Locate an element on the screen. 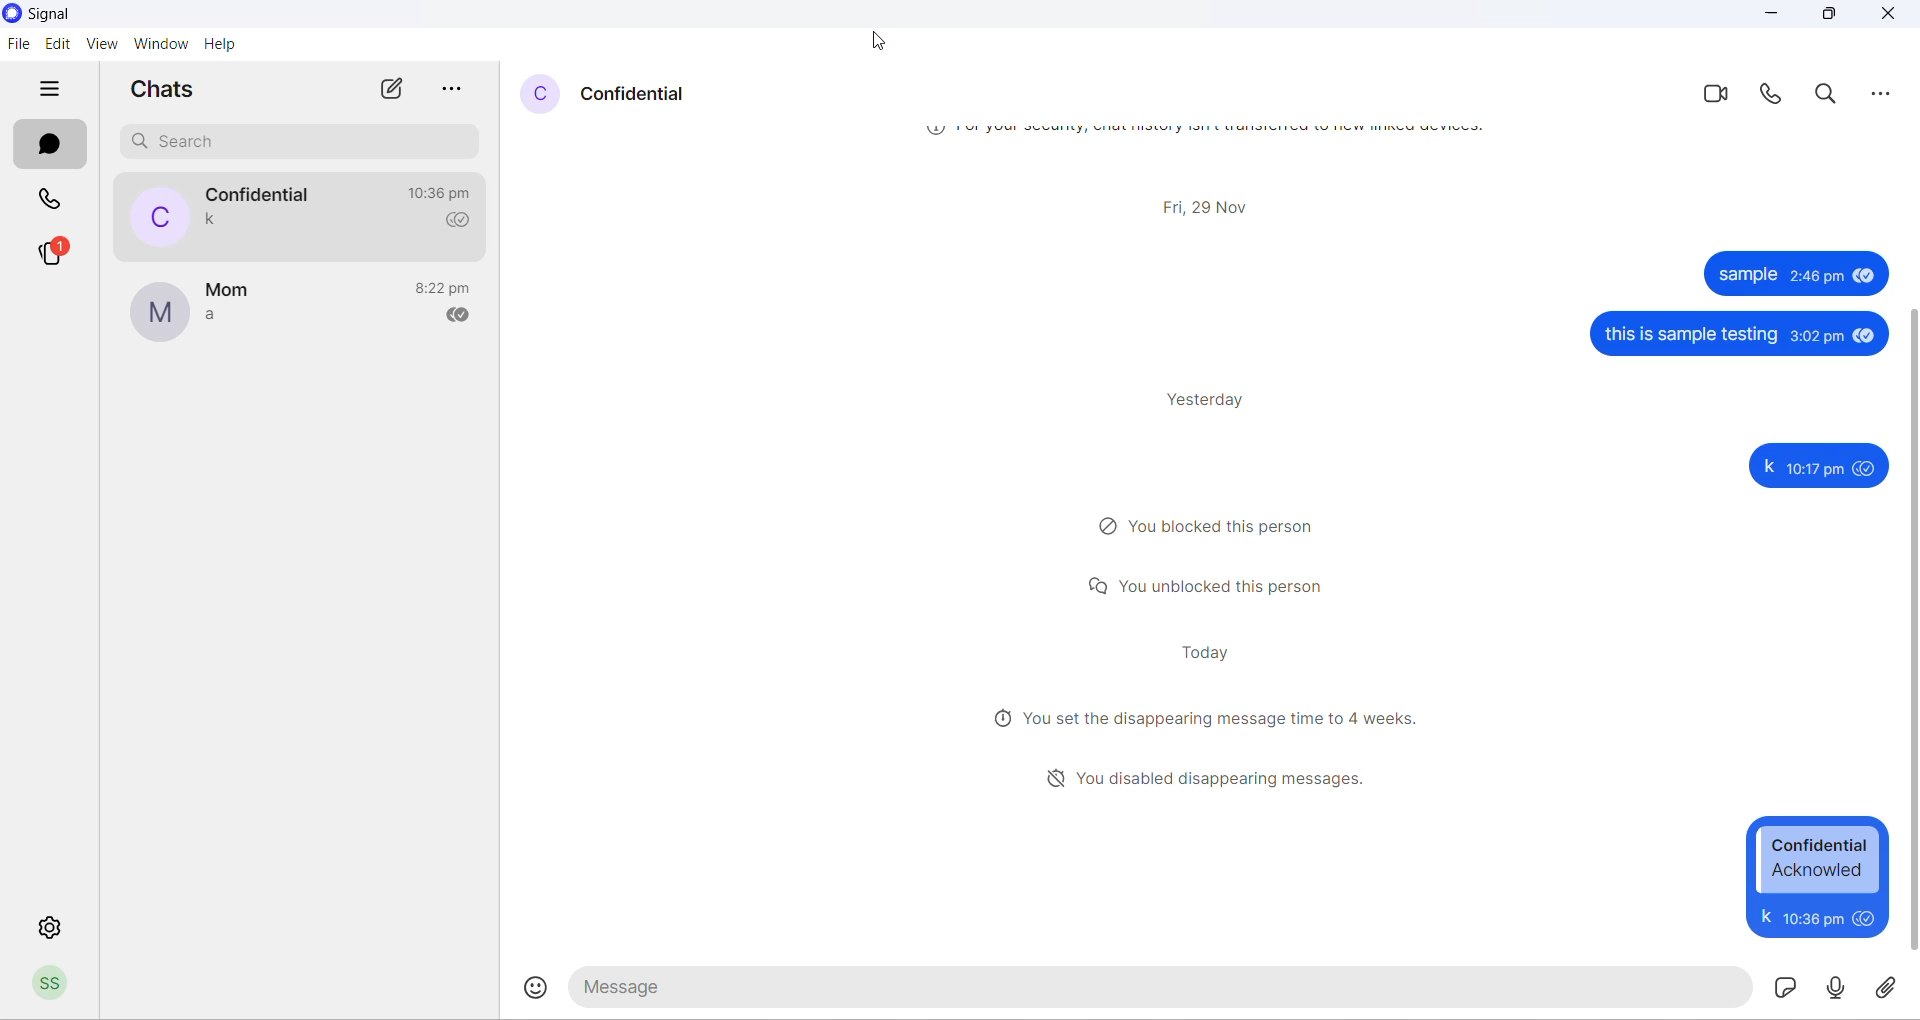  contact name is located at coordinates (261, 195).